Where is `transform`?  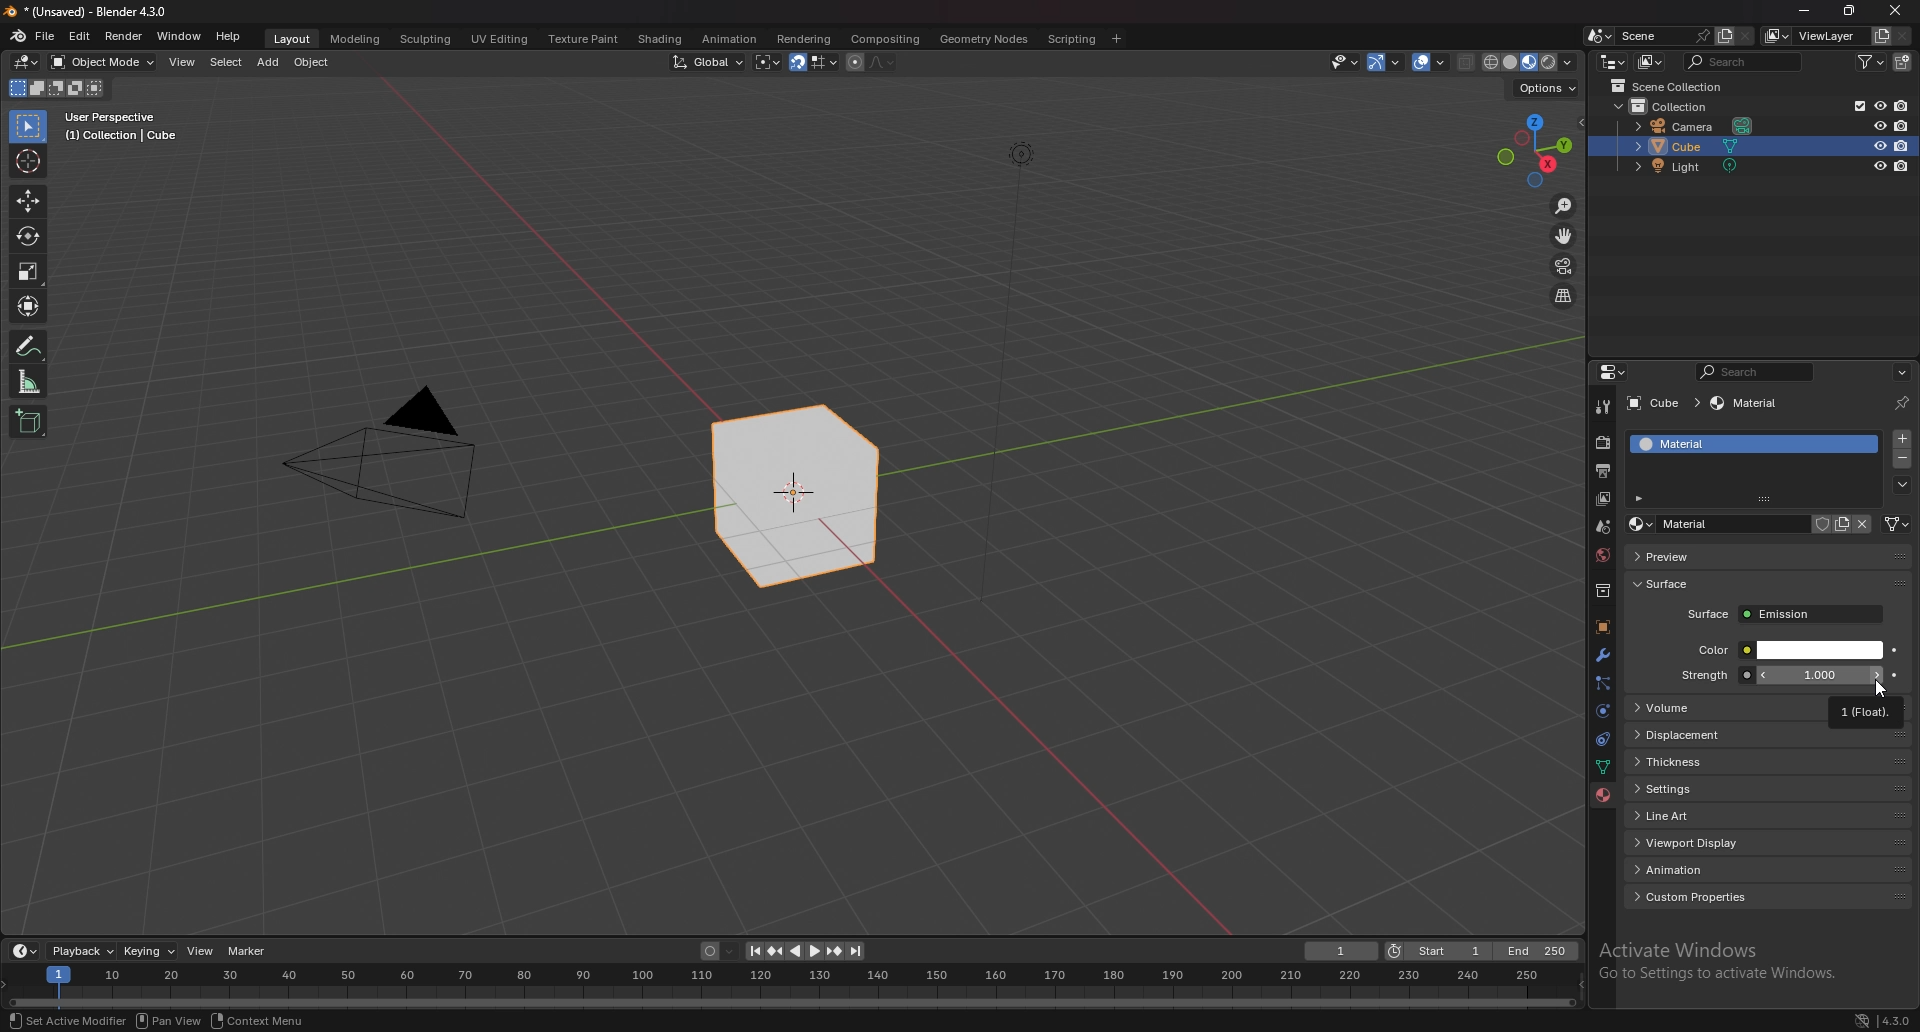 transform is located at coordinates (31, 306).